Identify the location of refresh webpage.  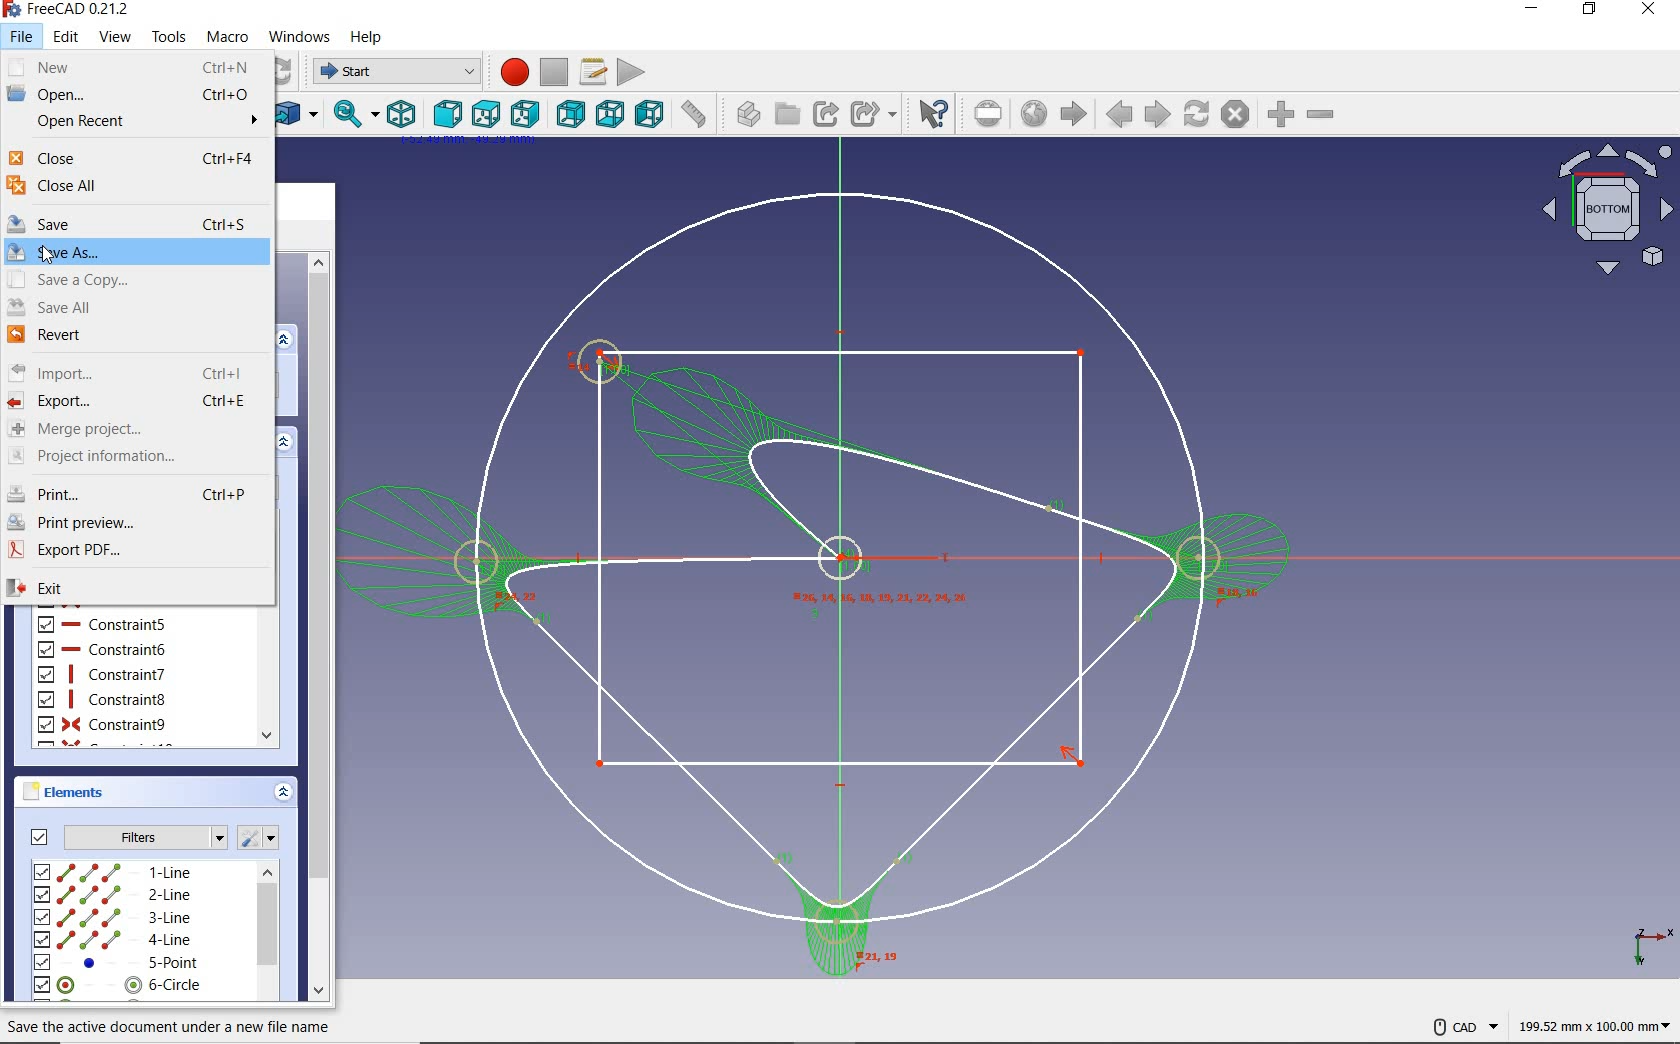
(1198, 115).